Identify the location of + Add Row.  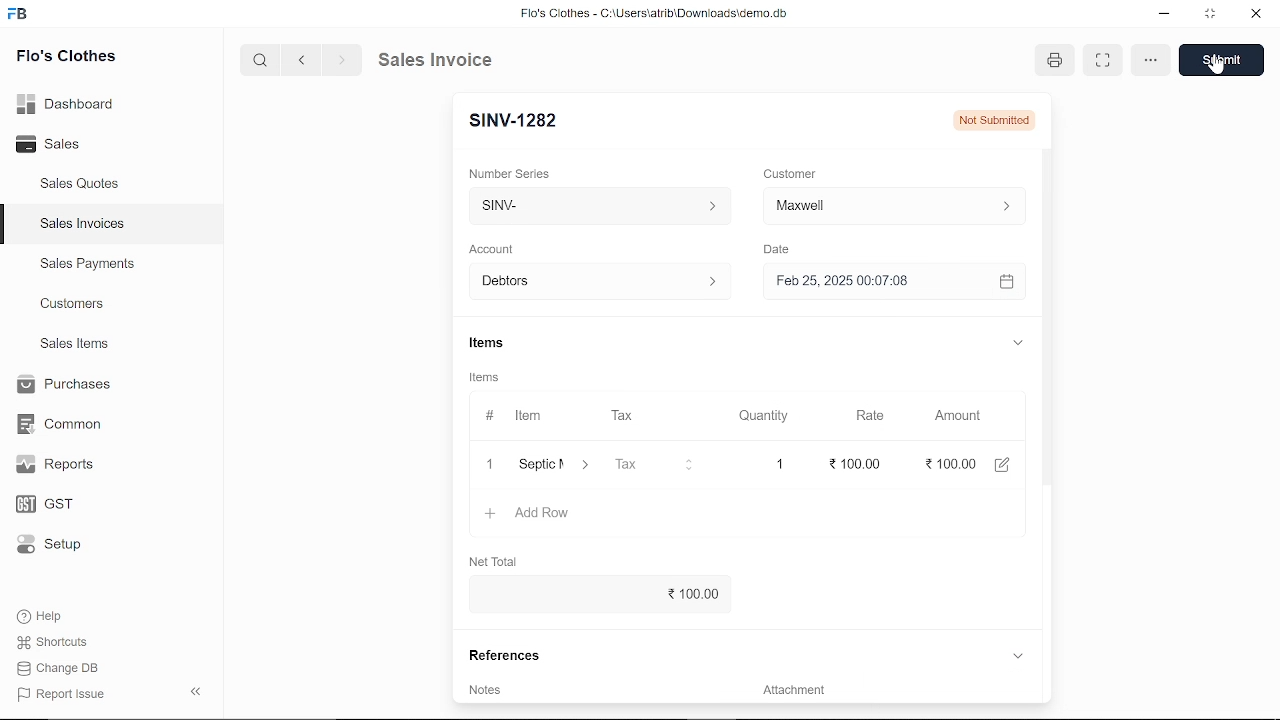
(482, 514).